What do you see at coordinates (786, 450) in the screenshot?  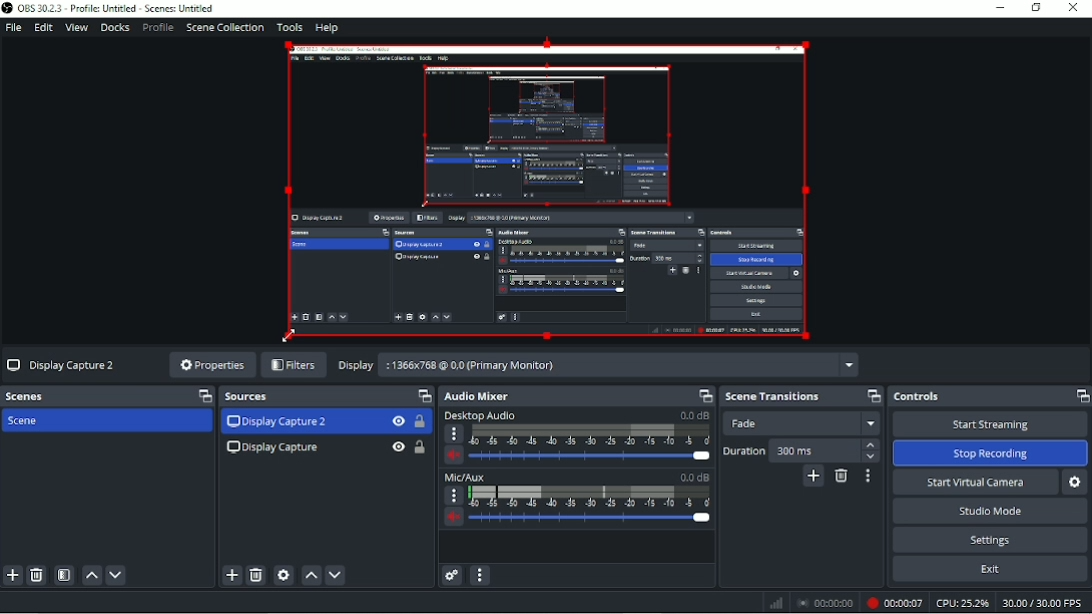 I see `Duration 300 ms` at bounding box center [786, 450].